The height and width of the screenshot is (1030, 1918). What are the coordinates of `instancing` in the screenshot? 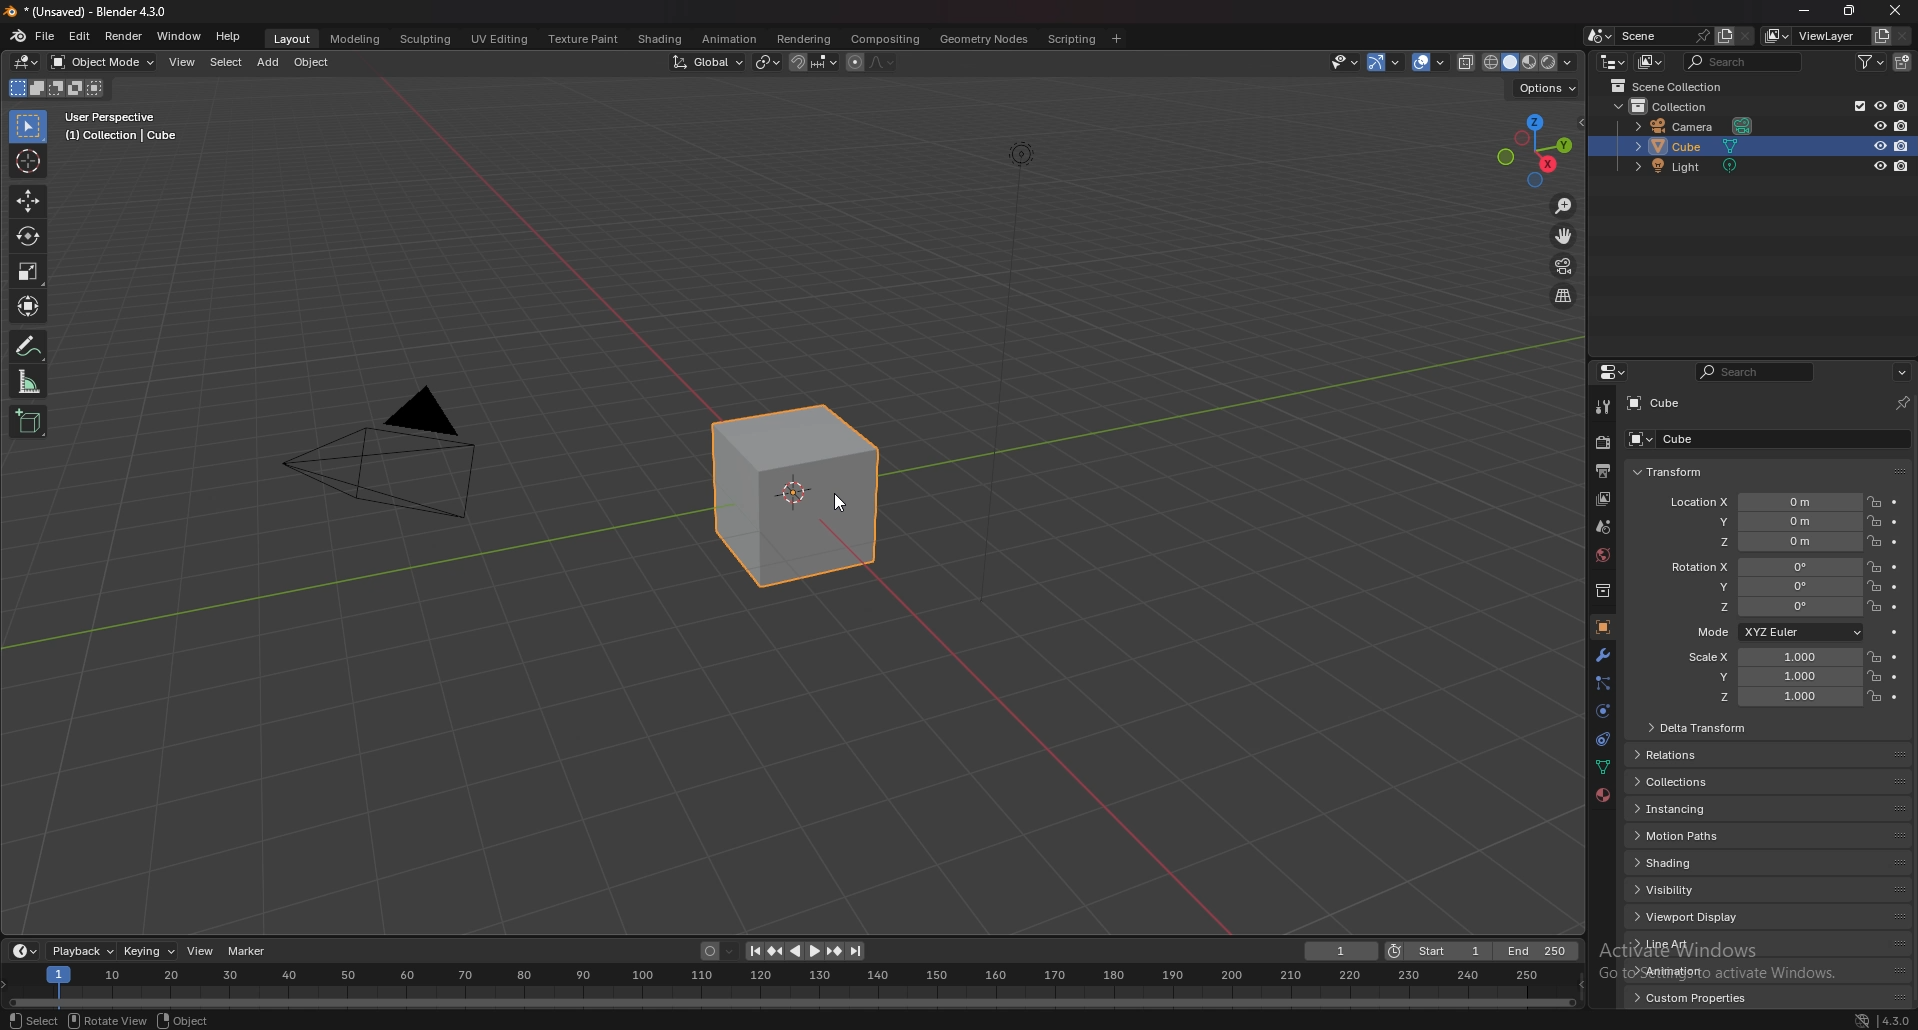 It's located at (1713, 808).